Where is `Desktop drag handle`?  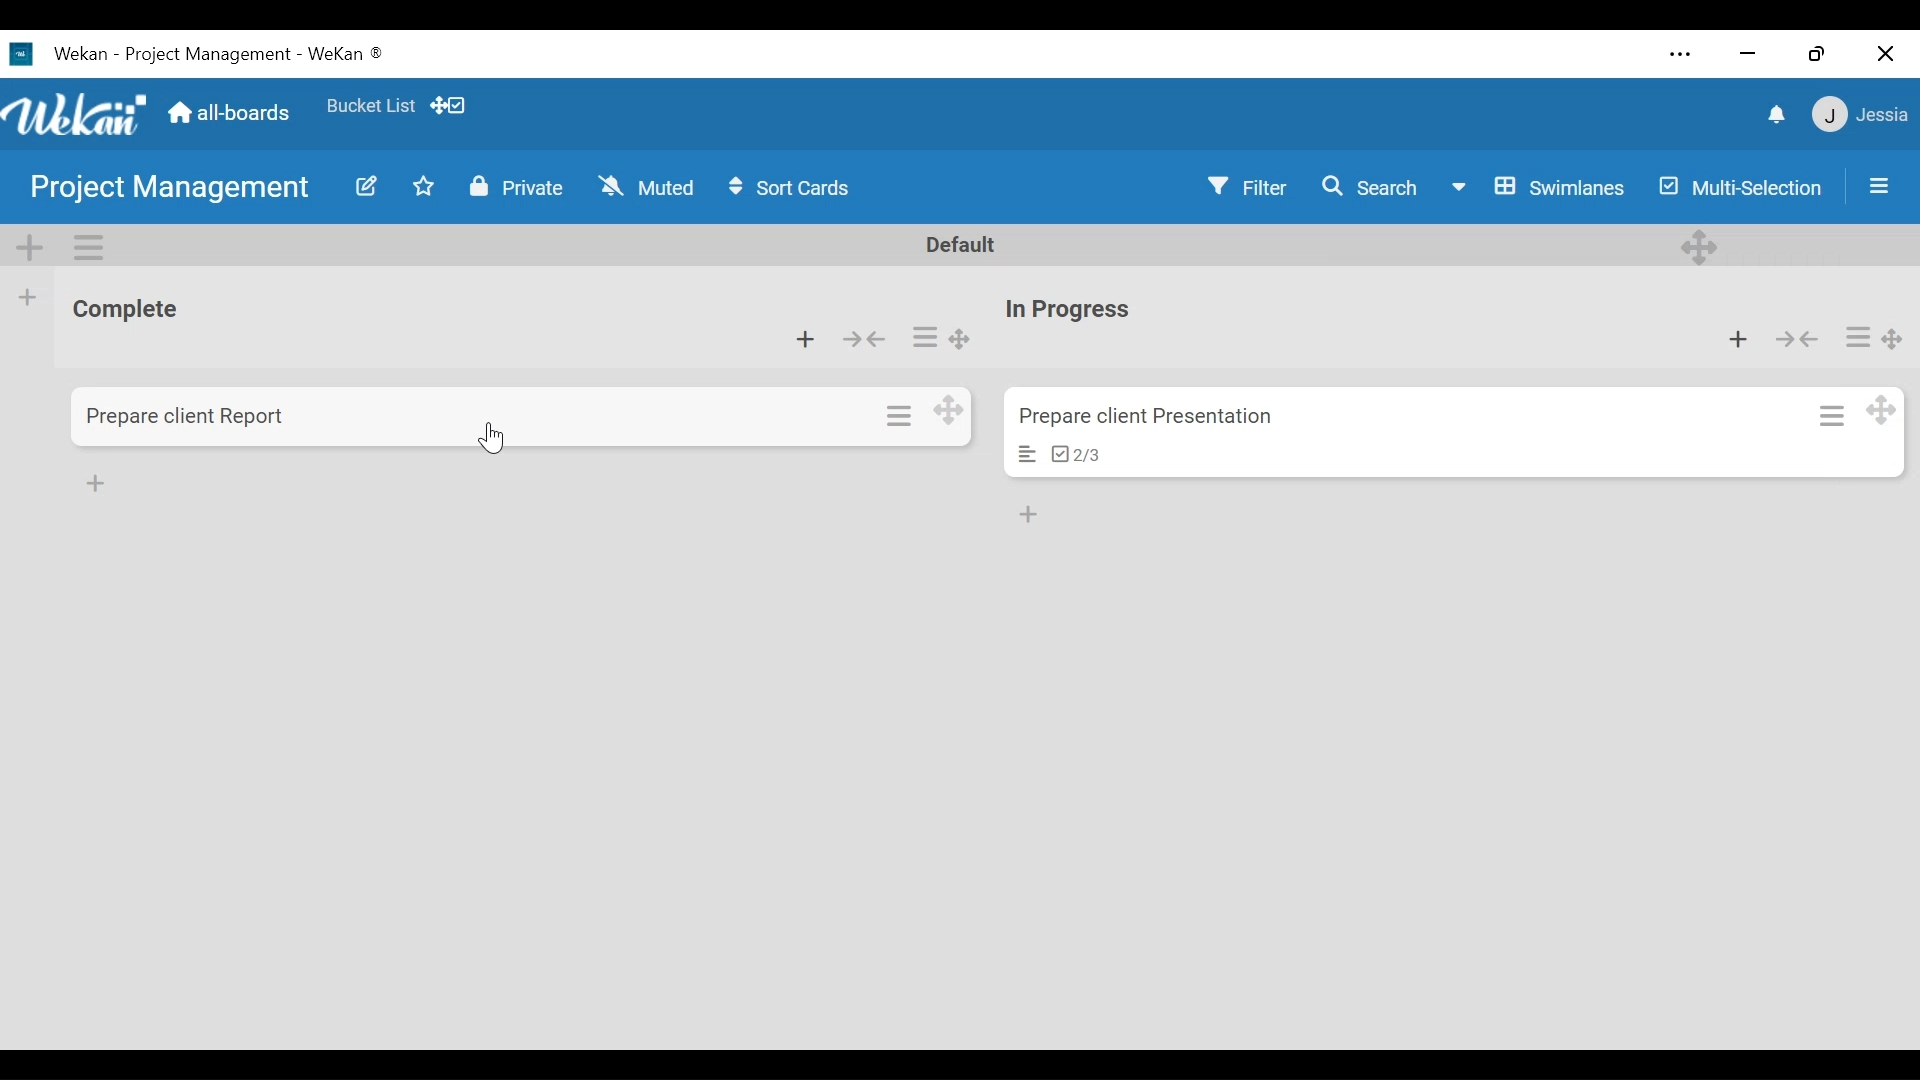
Desktop drag handle is located at coordinates (1699, 246).